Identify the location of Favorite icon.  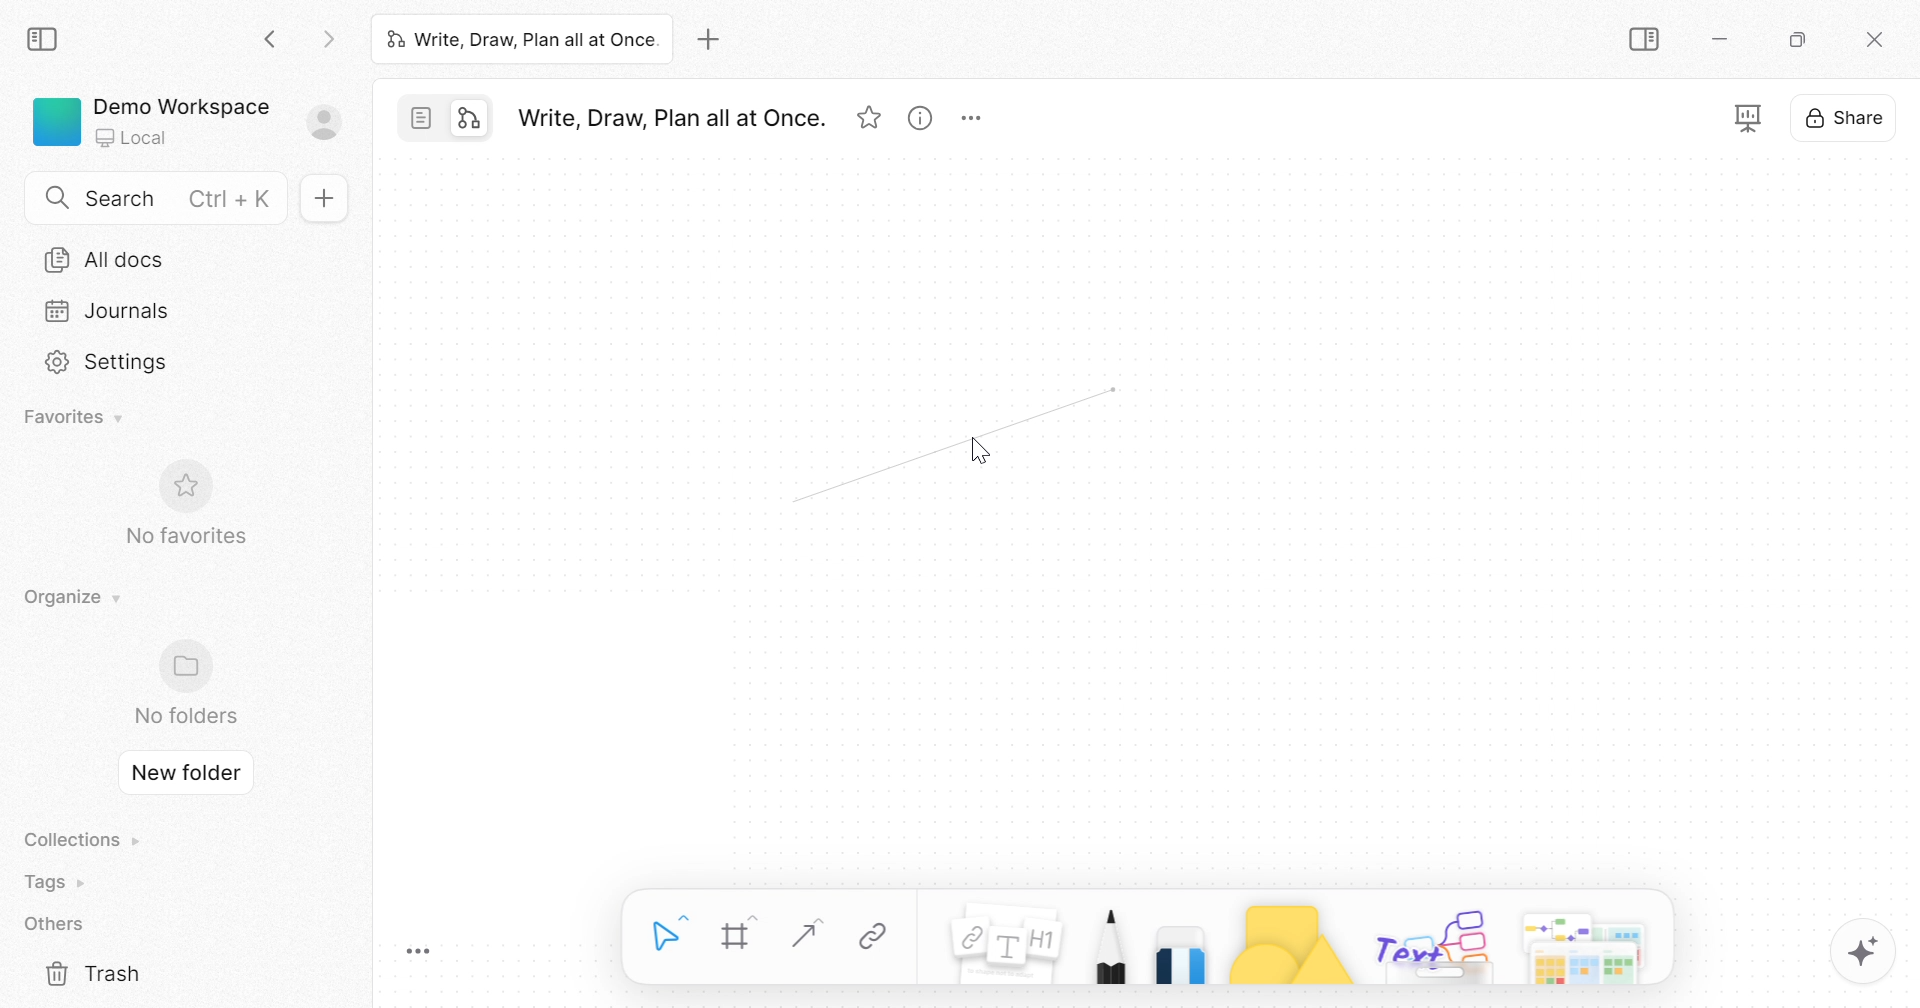
(190, 486).